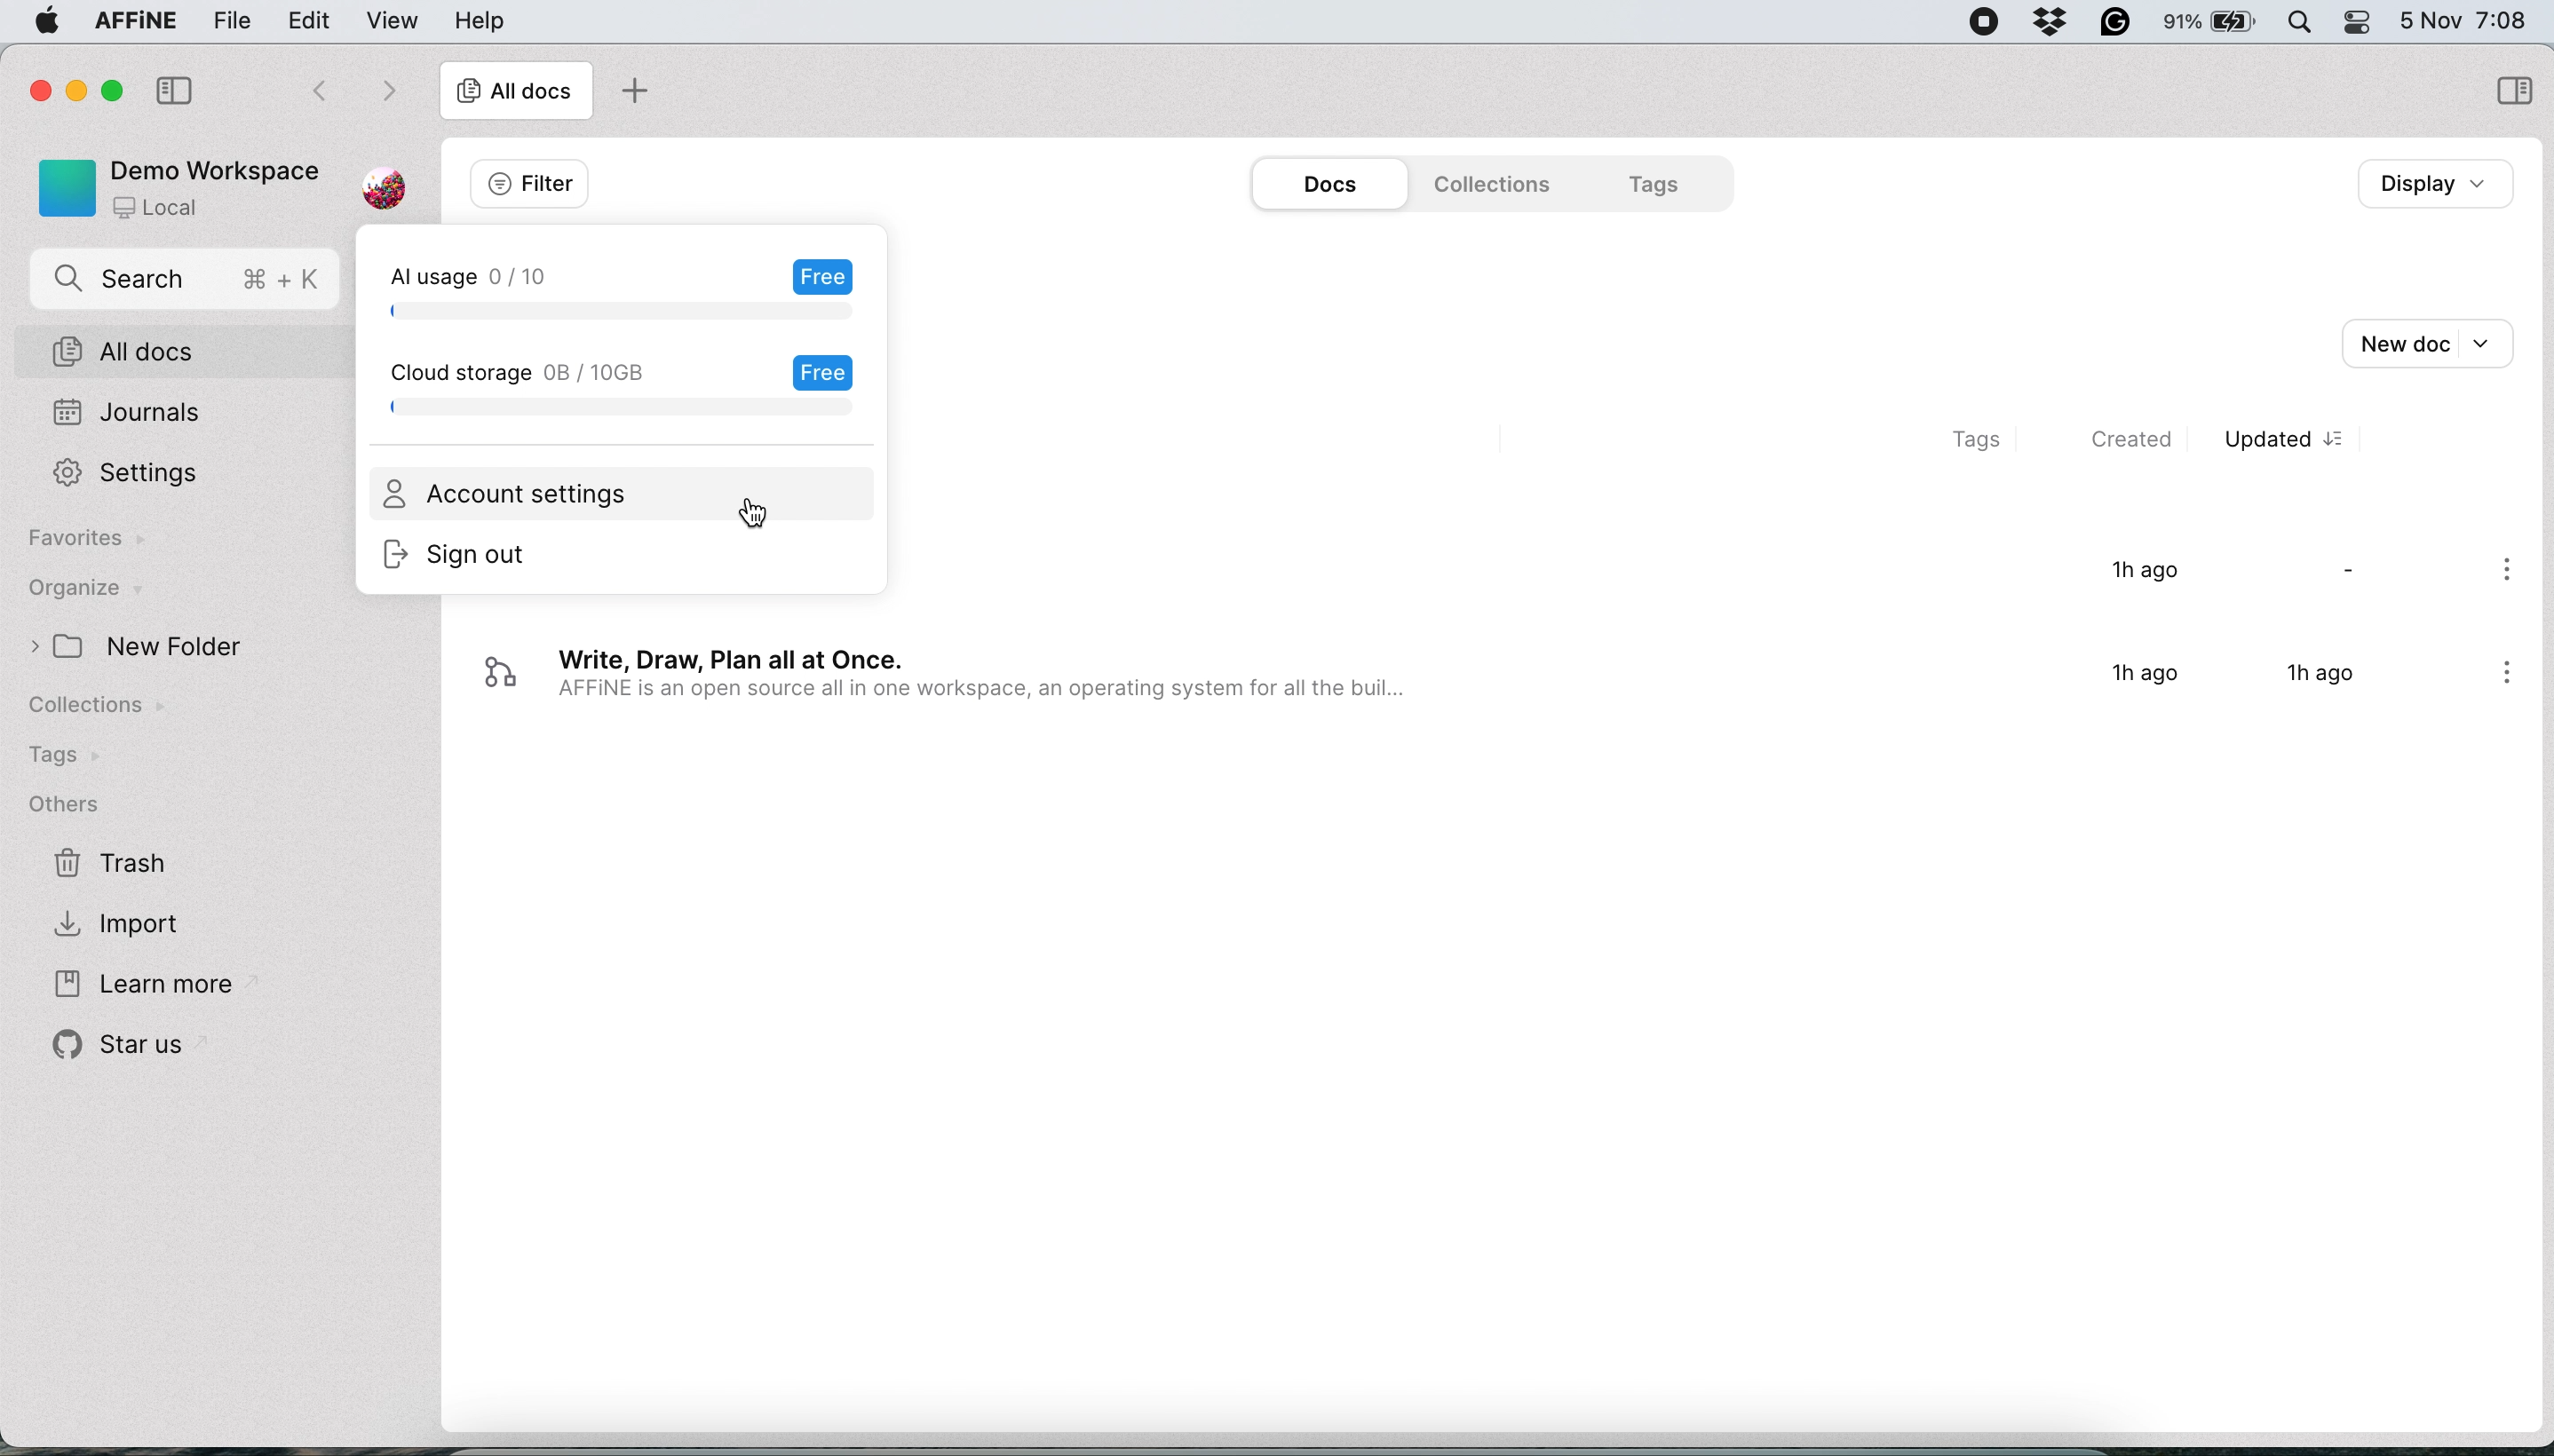 The width and height of the screenshot is (2554, 1456). I want to click on Write, Draw, Plan all at Once.
b's Y Aa h : : 1h 1h
AFFINE is an open source all in one workspace, an operating system for all the buil... ago ago, so click(1452, 683).